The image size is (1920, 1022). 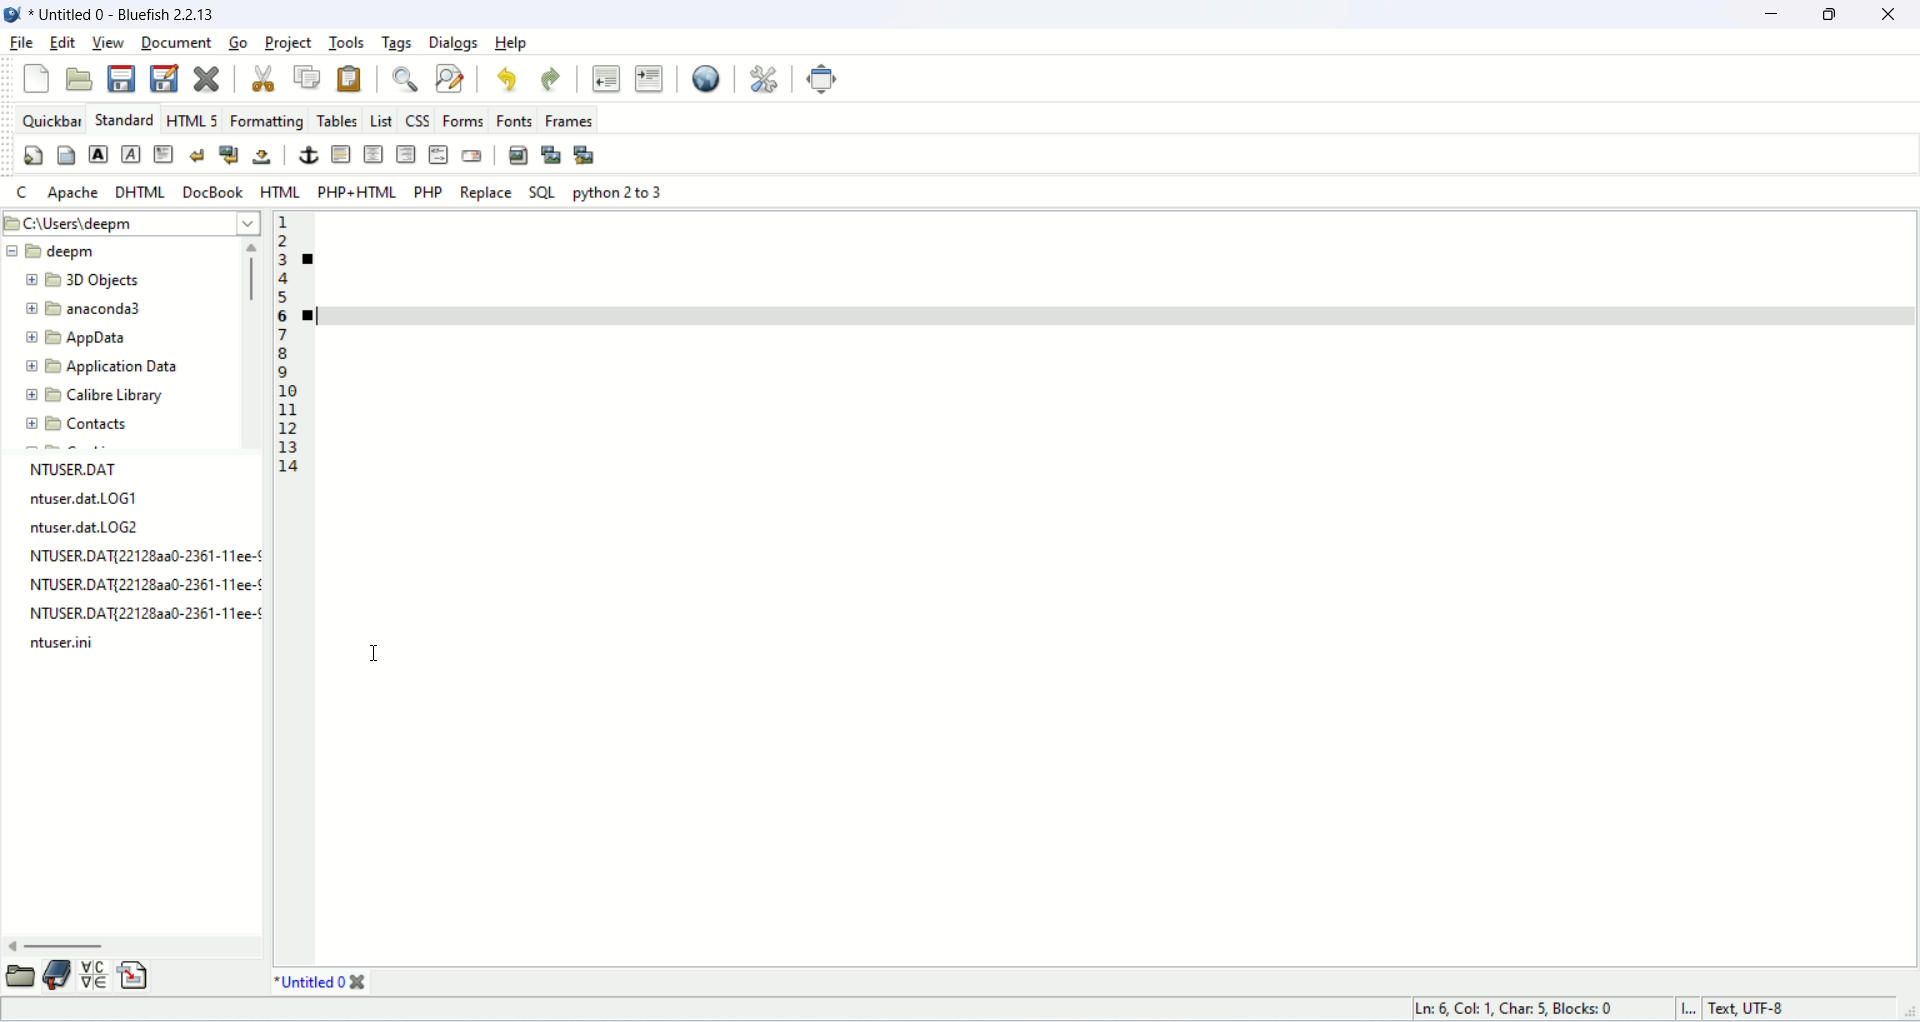 What do you see at coordinates (19, 190) in the screenshot?
I see `C` at bounding box center [19, 190].